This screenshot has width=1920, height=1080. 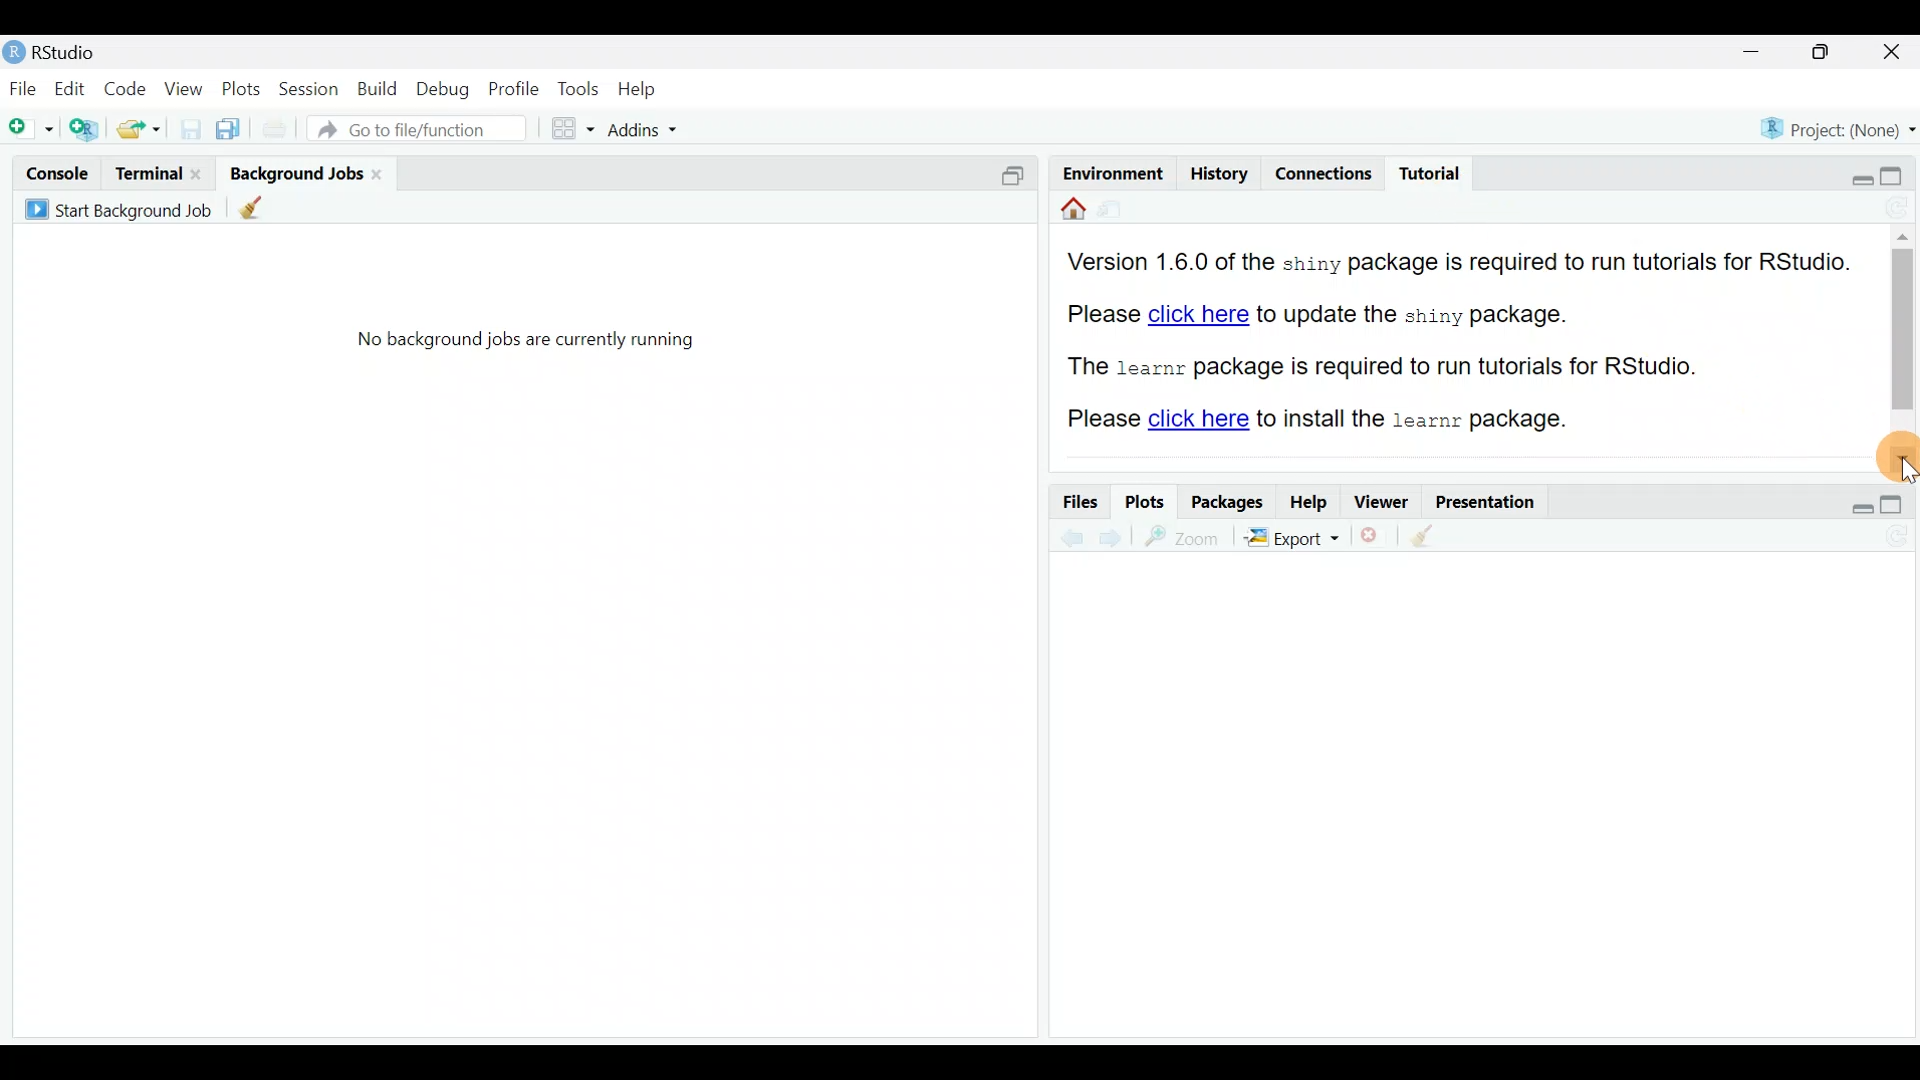 I want to click on No background jobs are currently running, so click(x=536, y=345).